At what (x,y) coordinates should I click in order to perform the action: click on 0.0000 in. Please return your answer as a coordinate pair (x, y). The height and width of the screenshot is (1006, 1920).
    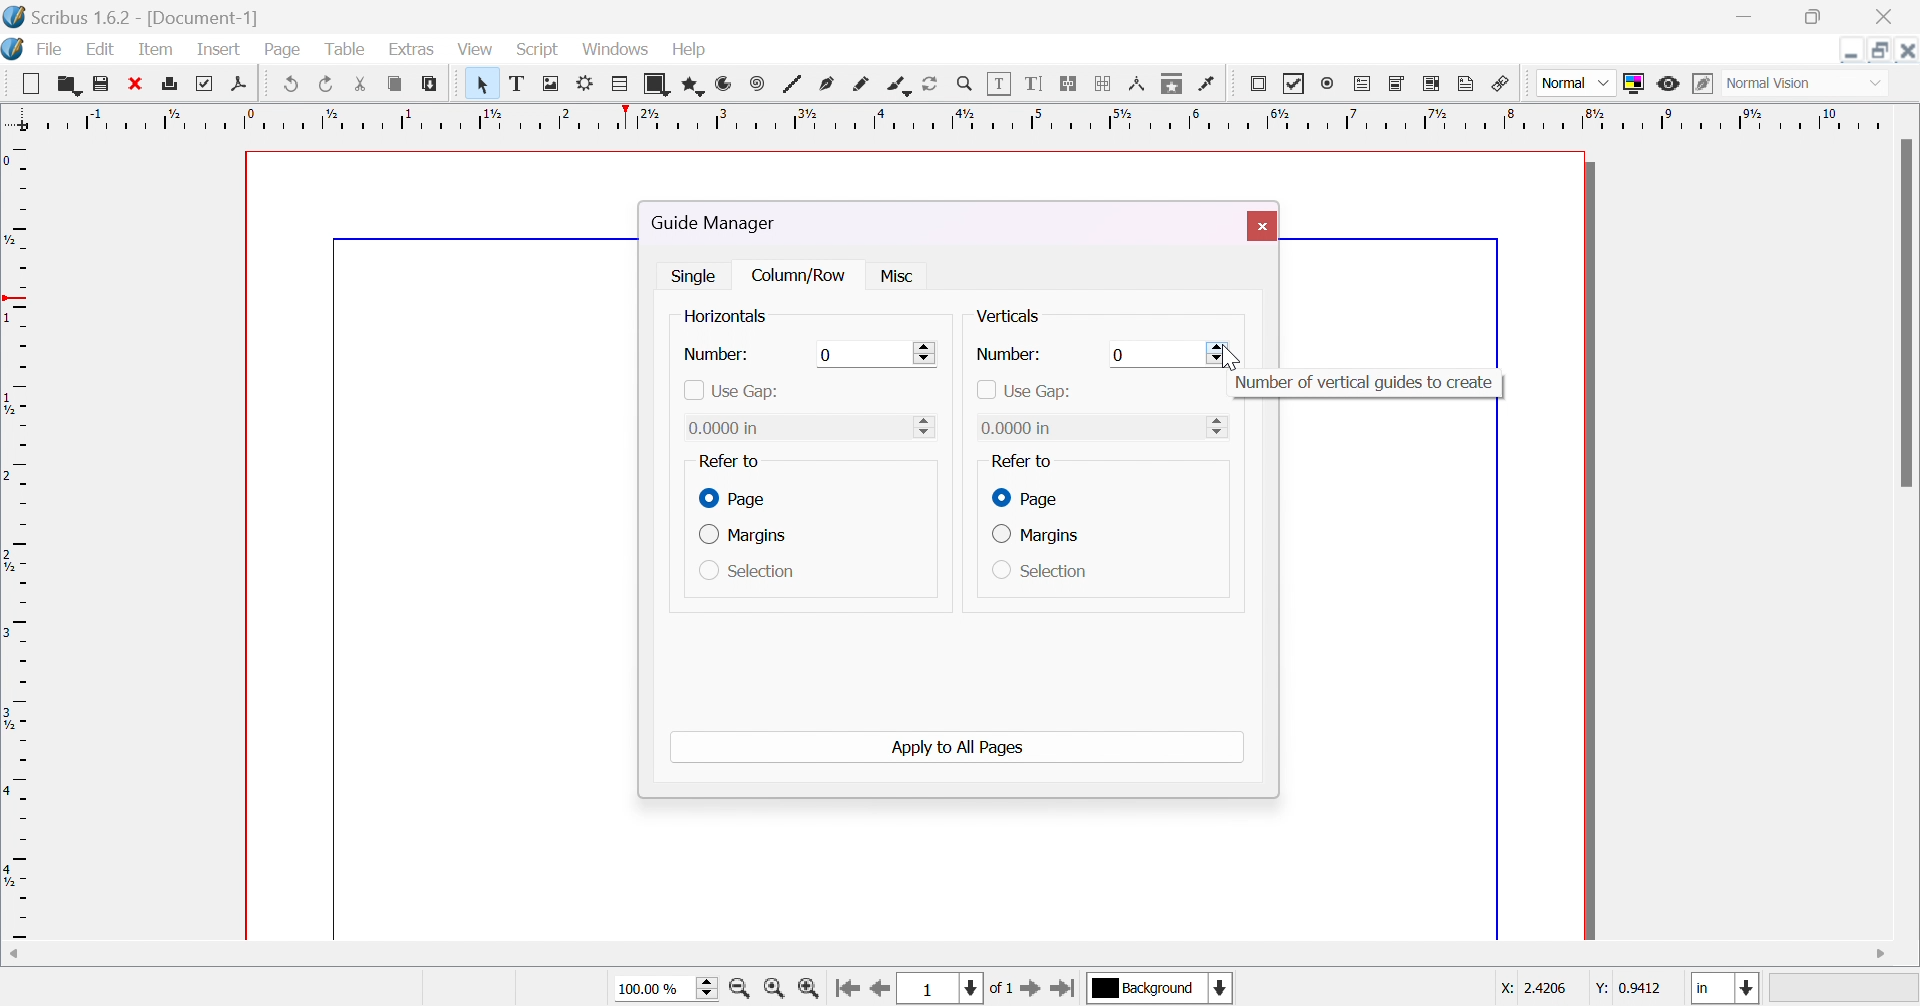
    Looking at the image, I should click on (730, 428).